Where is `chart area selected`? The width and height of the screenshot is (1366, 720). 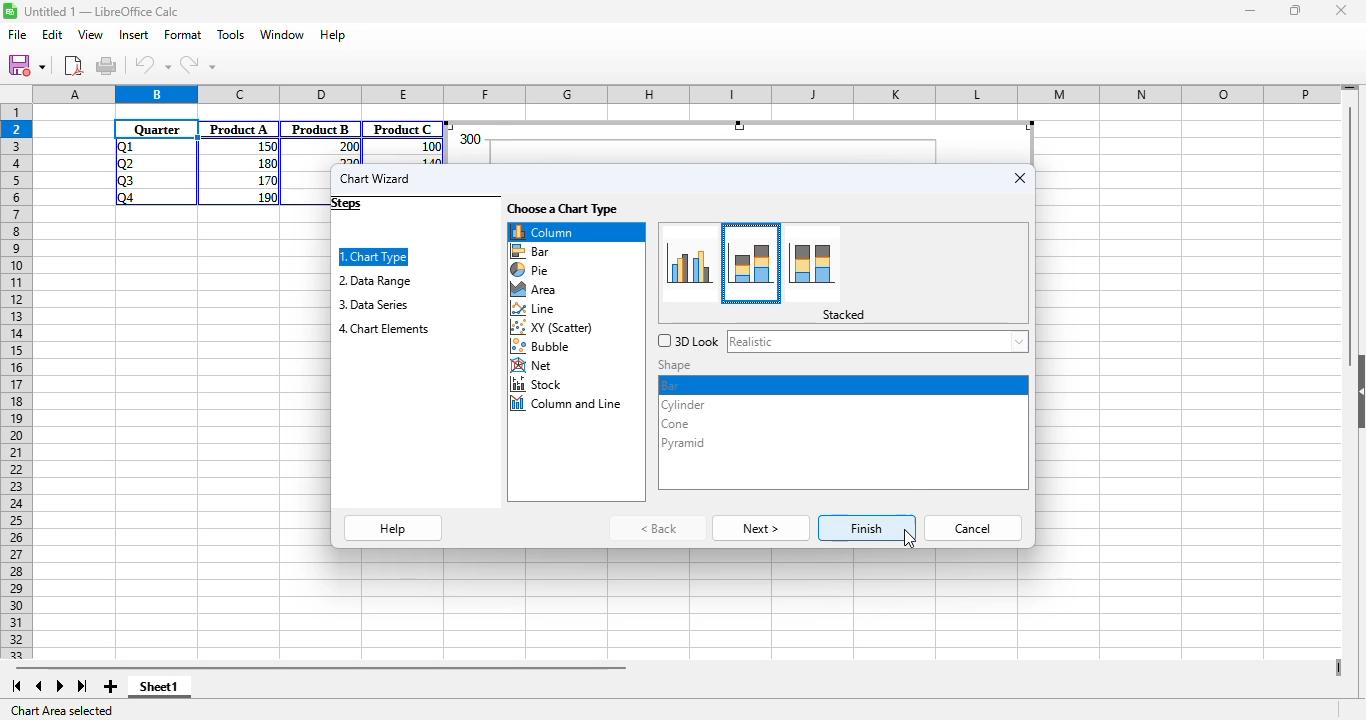 chart area selected is located at coordinates (64, 711).